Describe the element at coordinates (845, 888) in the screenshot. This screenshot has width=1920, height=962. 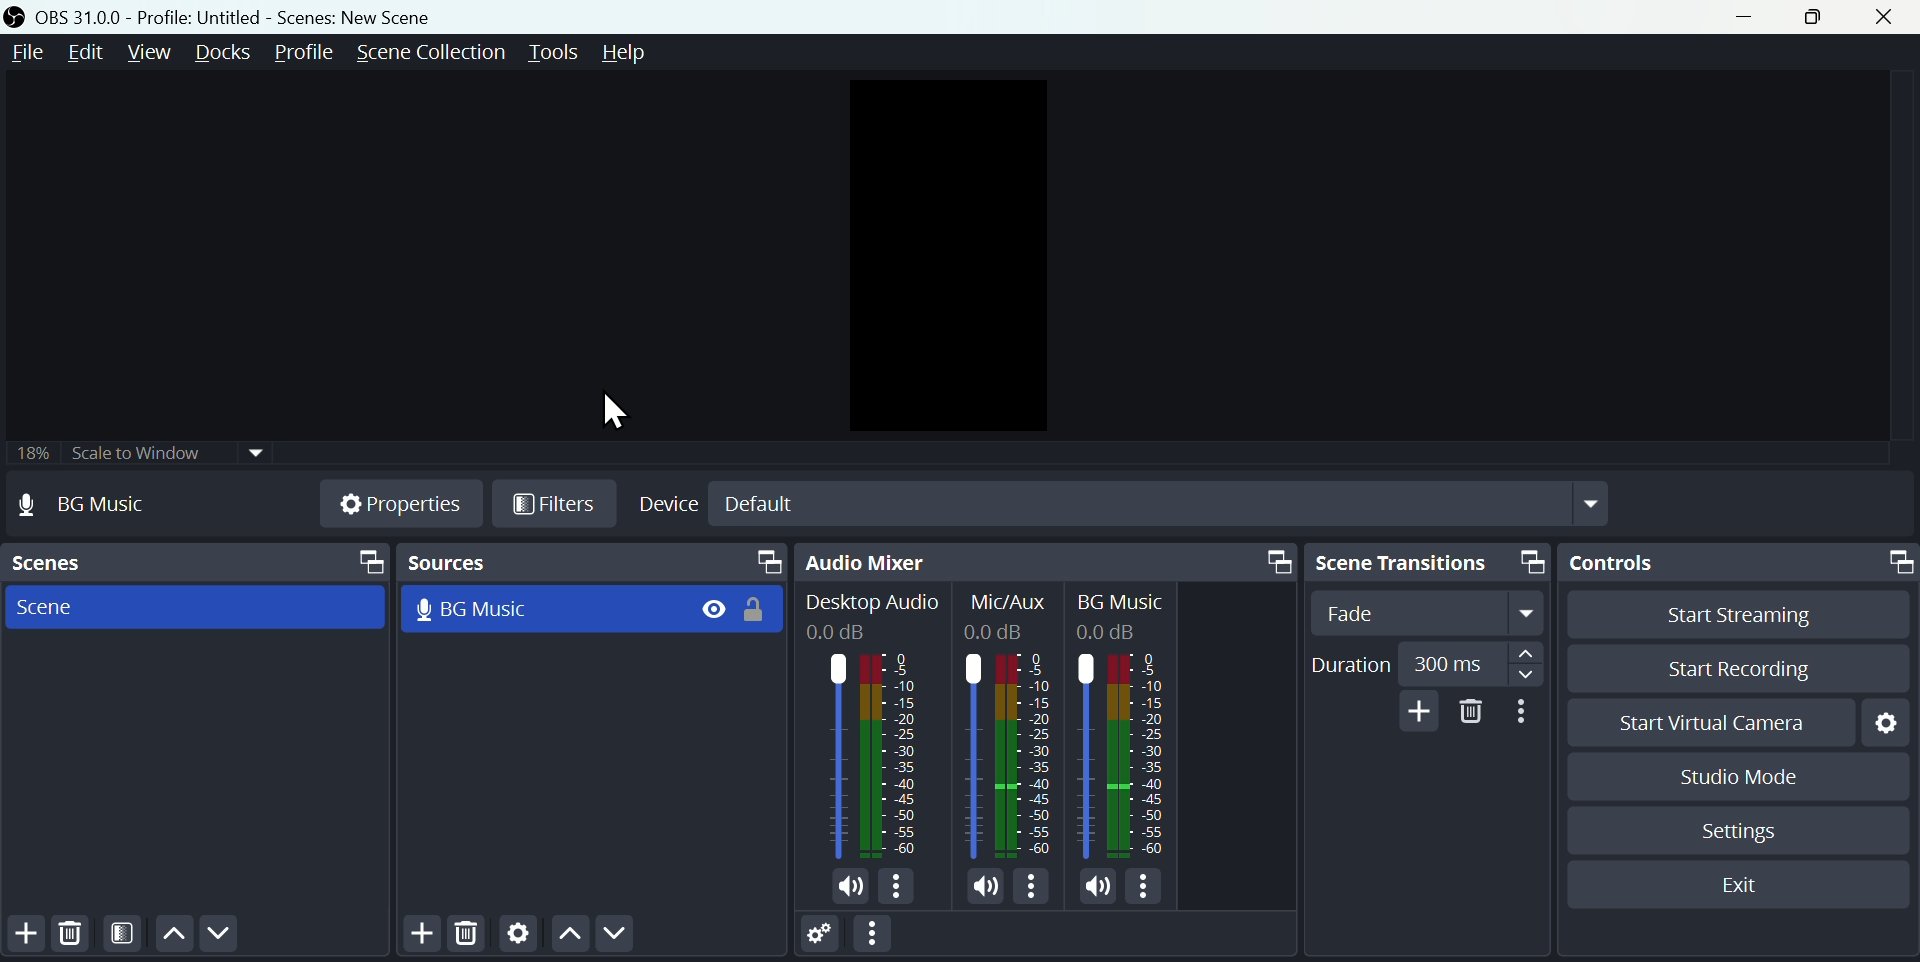
I see `Sound` at that location.